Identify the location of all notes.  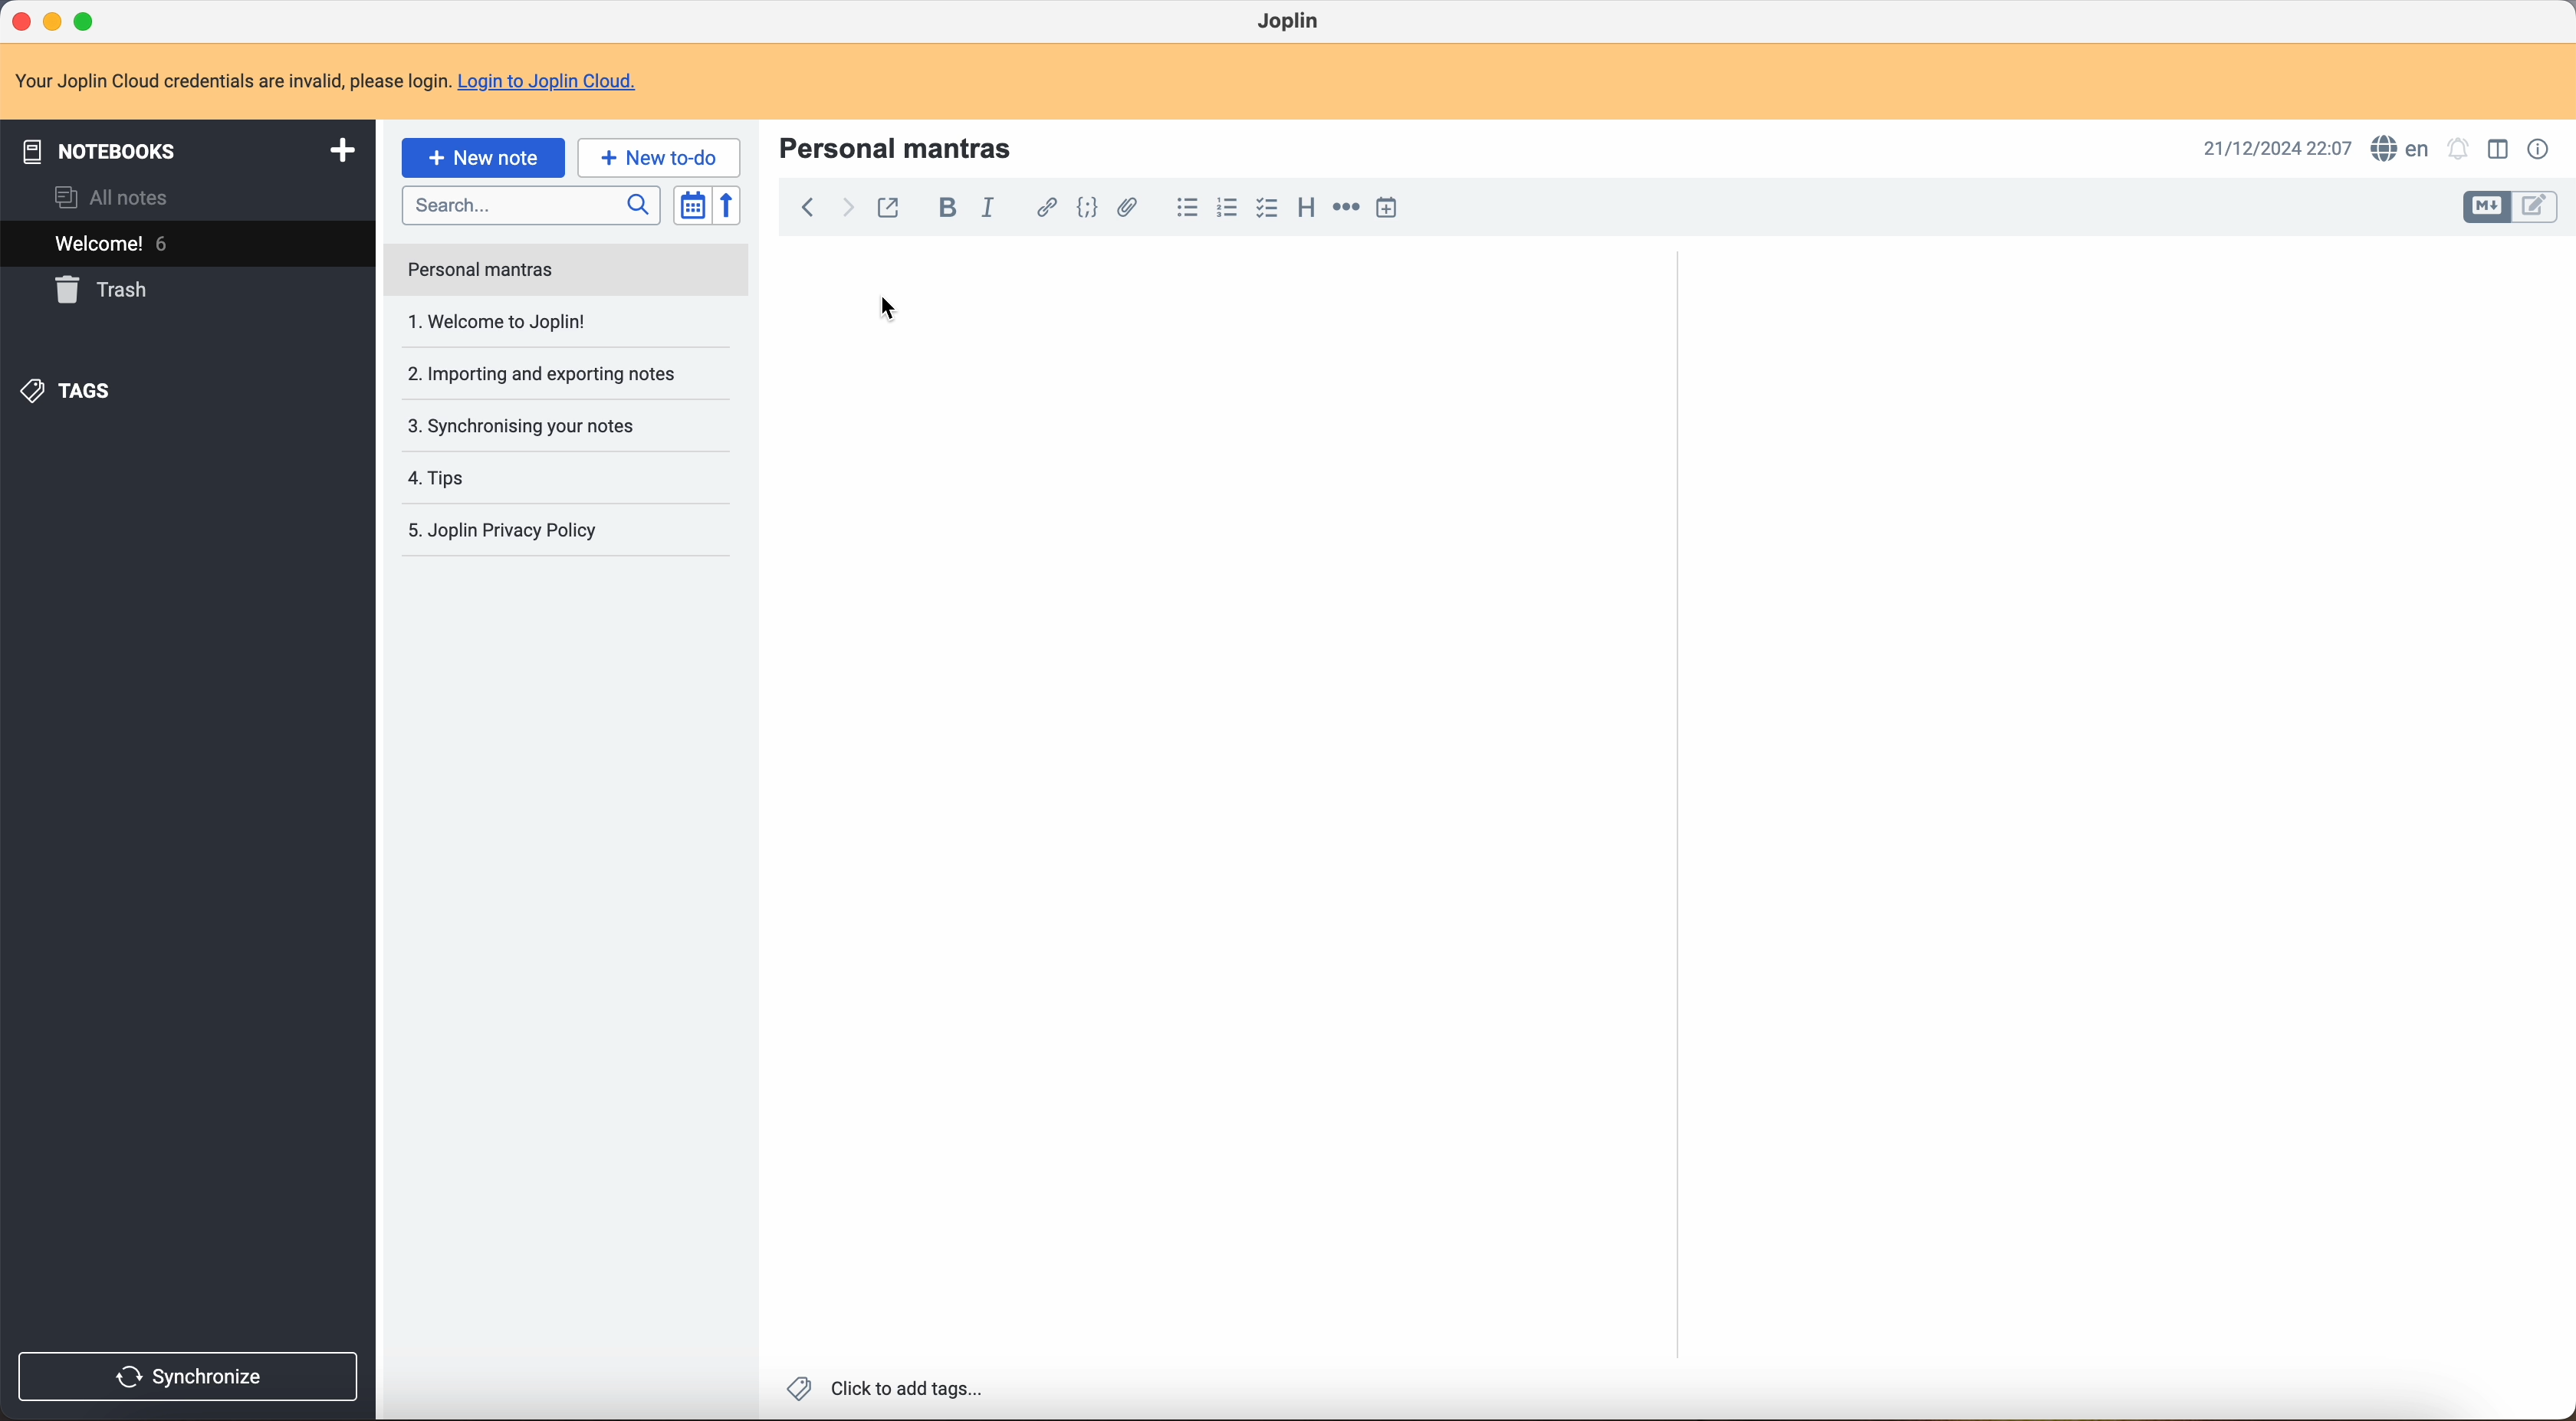
(108, 198).